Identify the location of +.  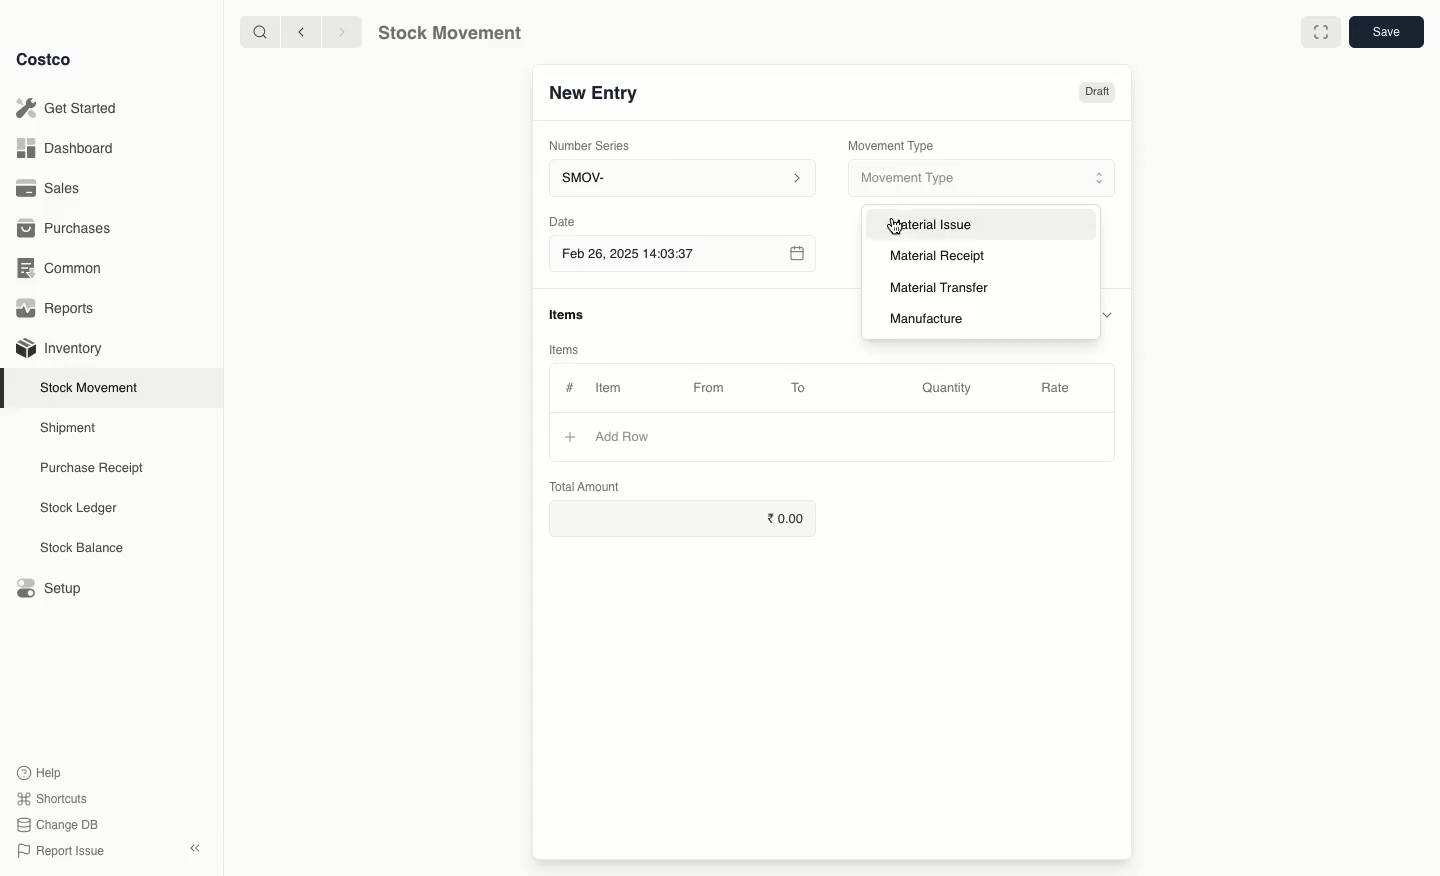
(565, 439).